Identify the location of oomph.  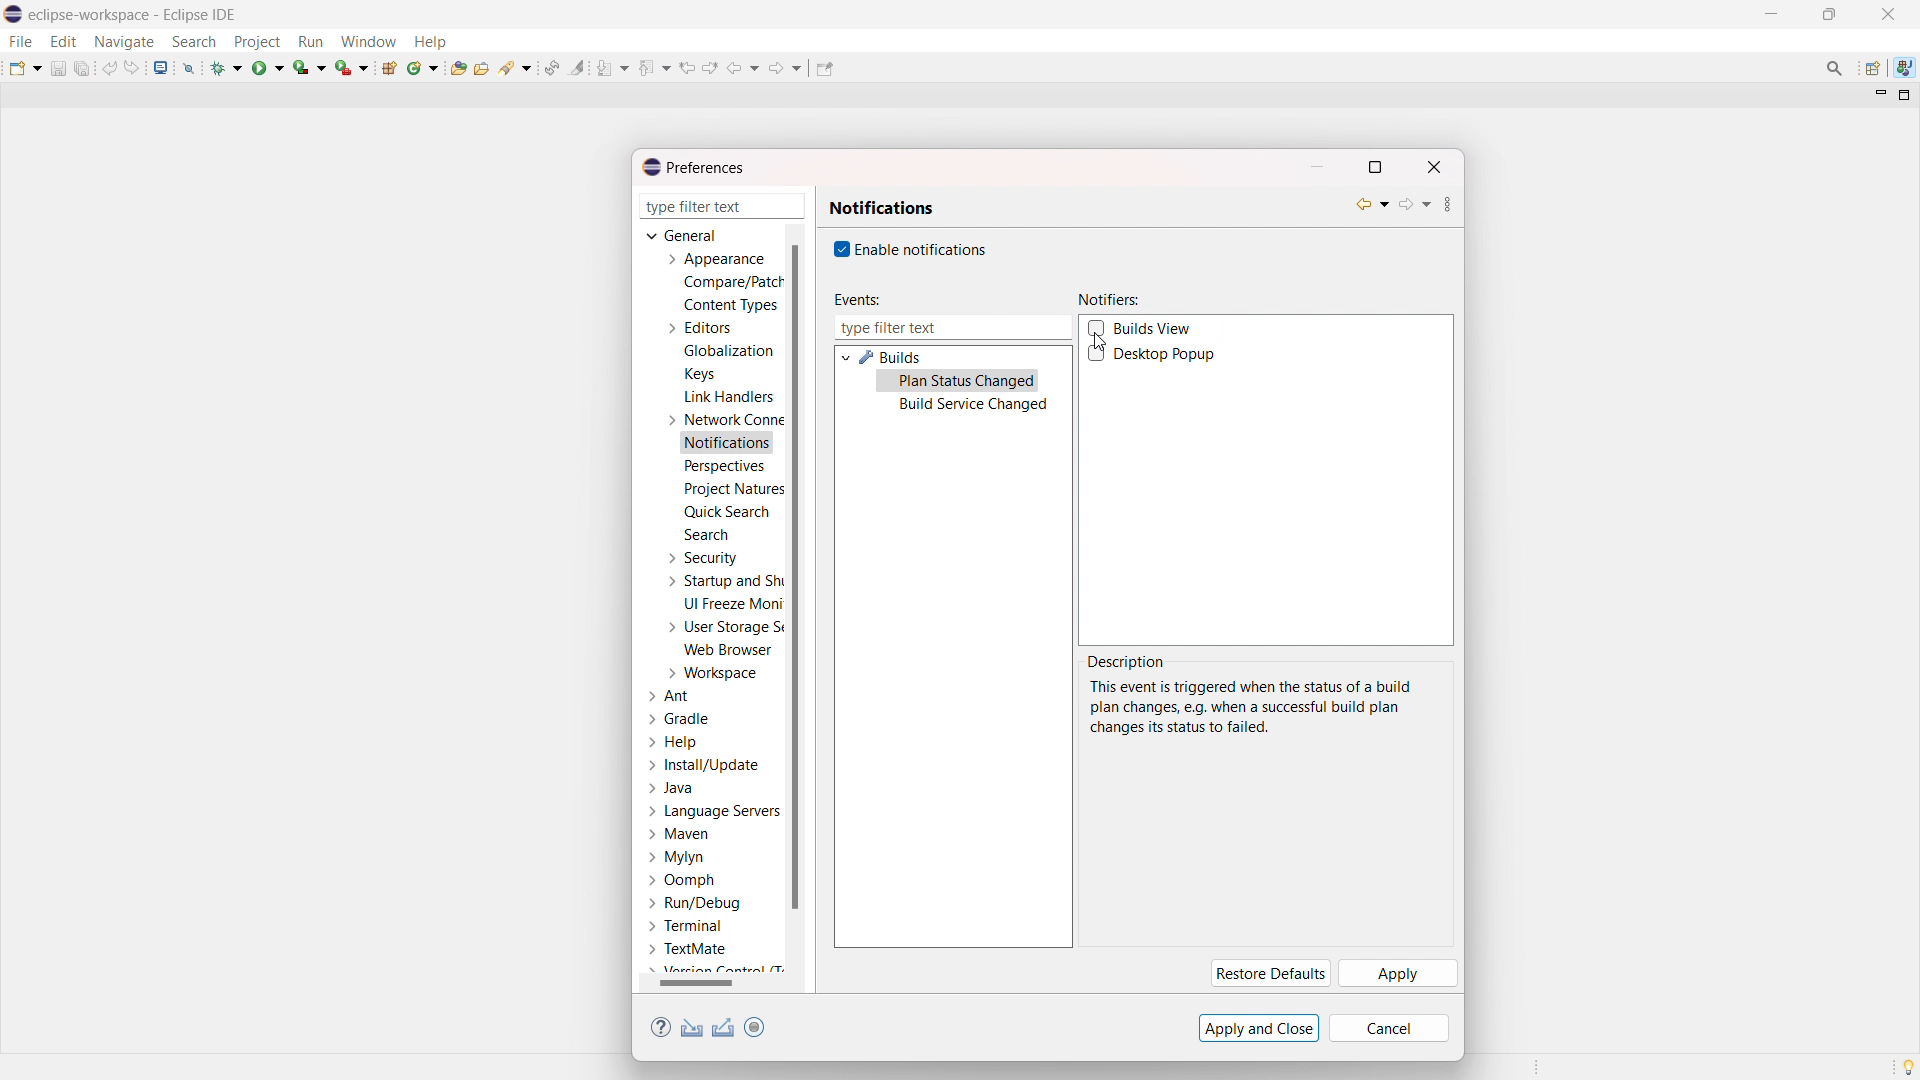
(681, 882).